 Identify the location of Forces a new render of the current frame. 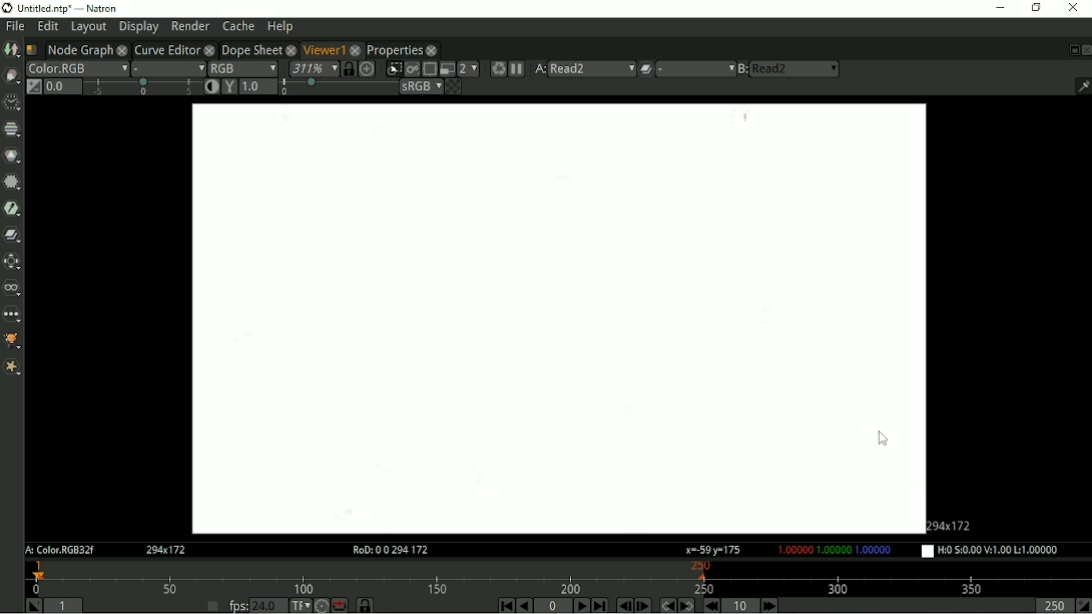
(497, 68).